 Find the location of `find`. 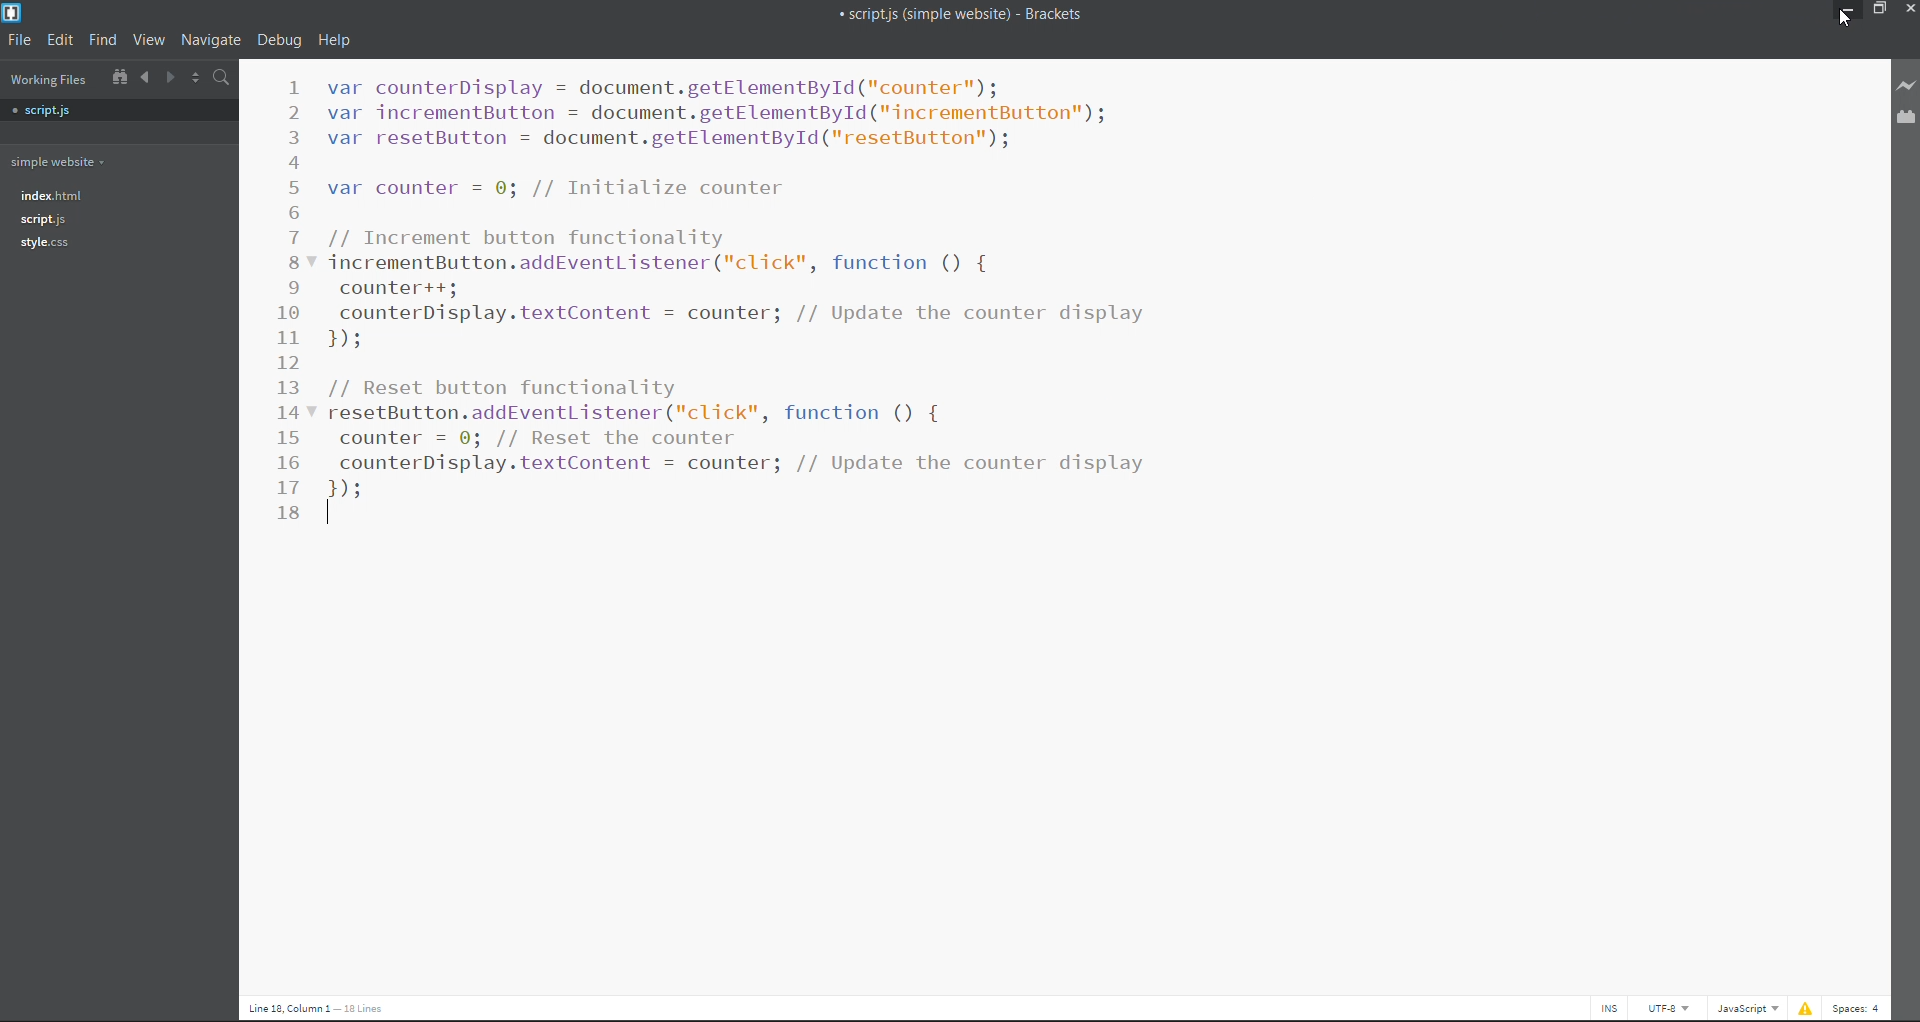

find is located at coordinates (103, 39).